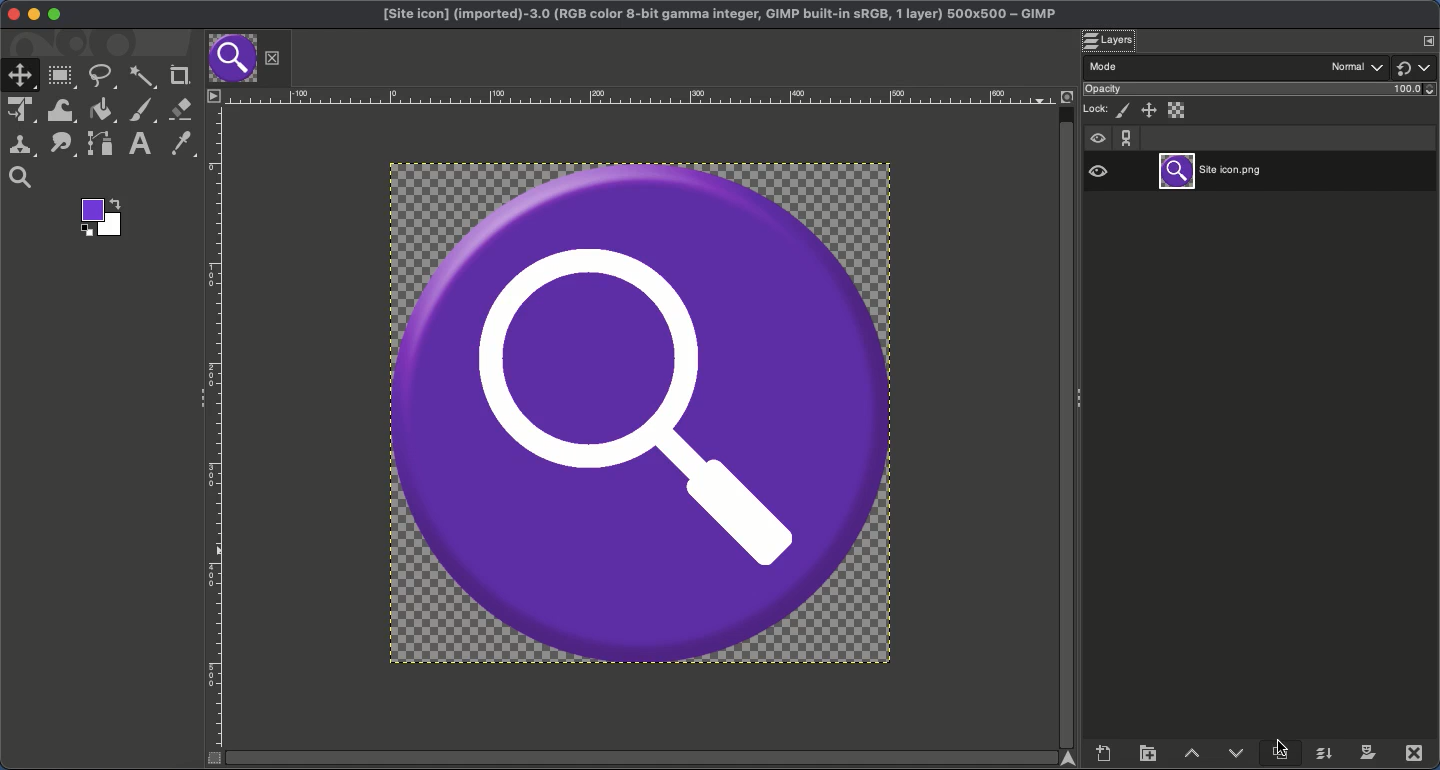  Describe the element at coordinates (1080, 399) in the screenshot. I see `Collapse` at that location.